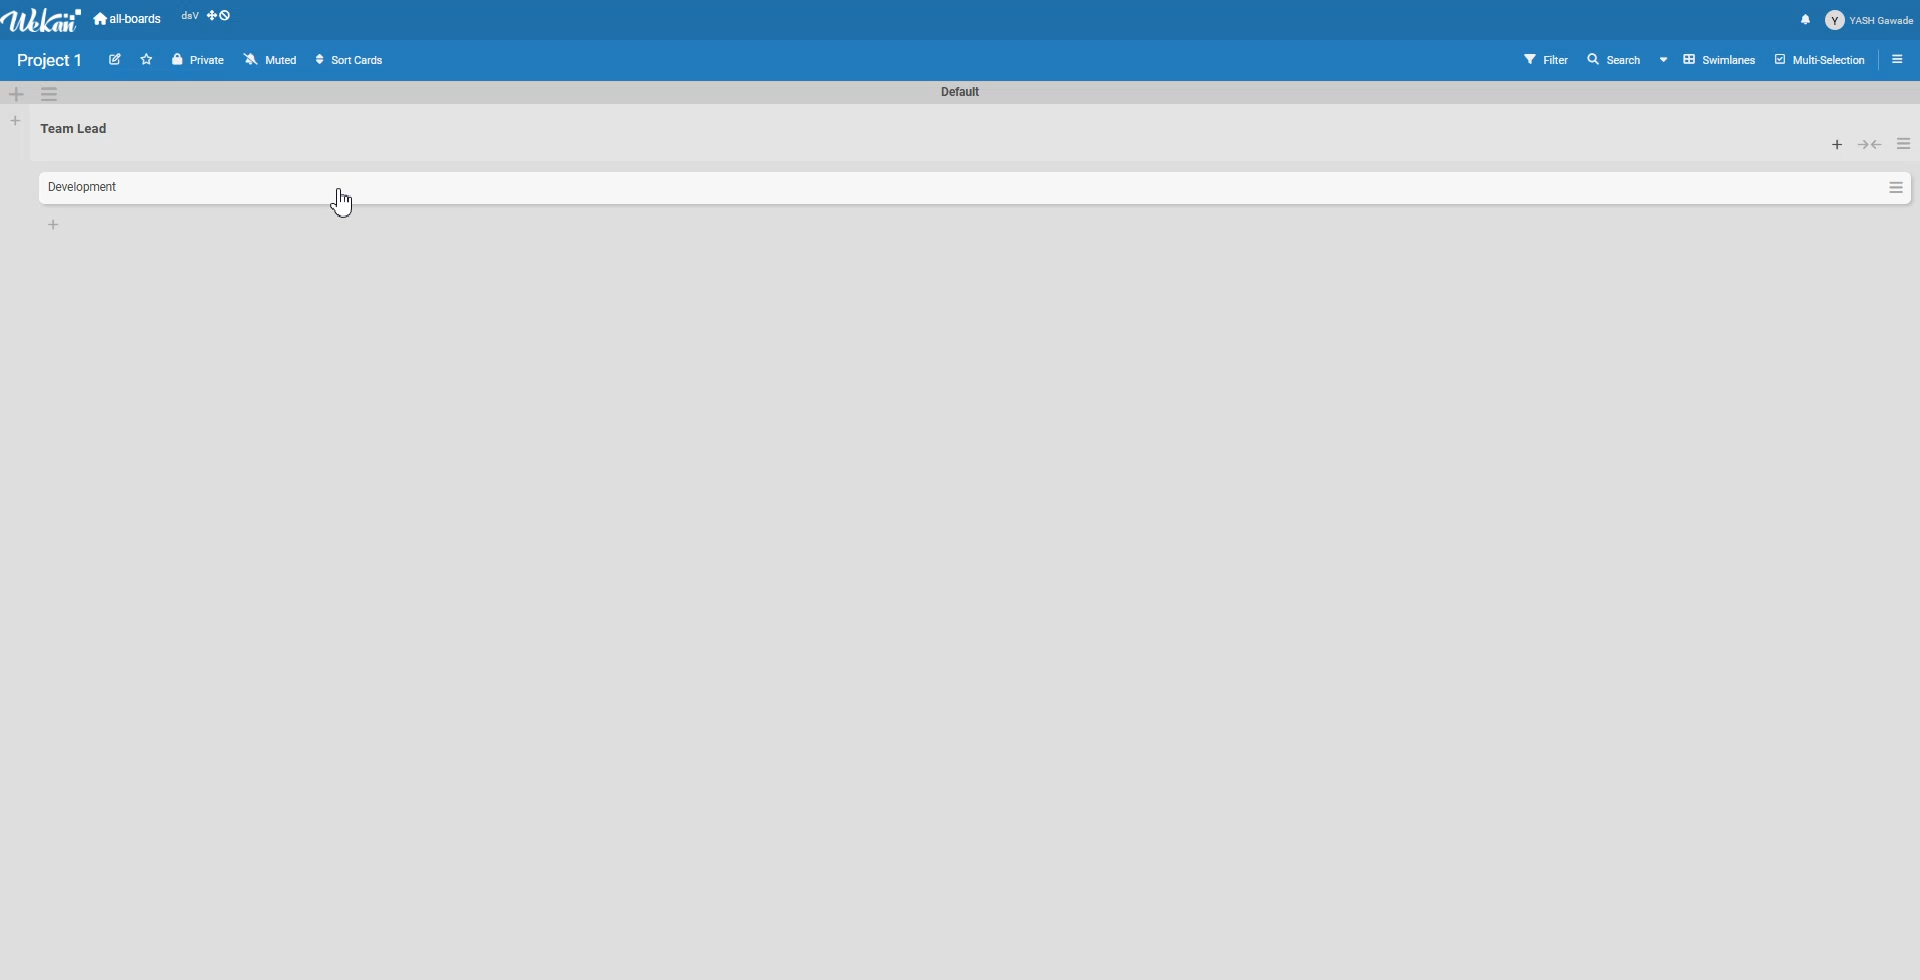  Describe the element at coordinates (349, 59) in the screenshot. I see `Sort Cards` at that location.